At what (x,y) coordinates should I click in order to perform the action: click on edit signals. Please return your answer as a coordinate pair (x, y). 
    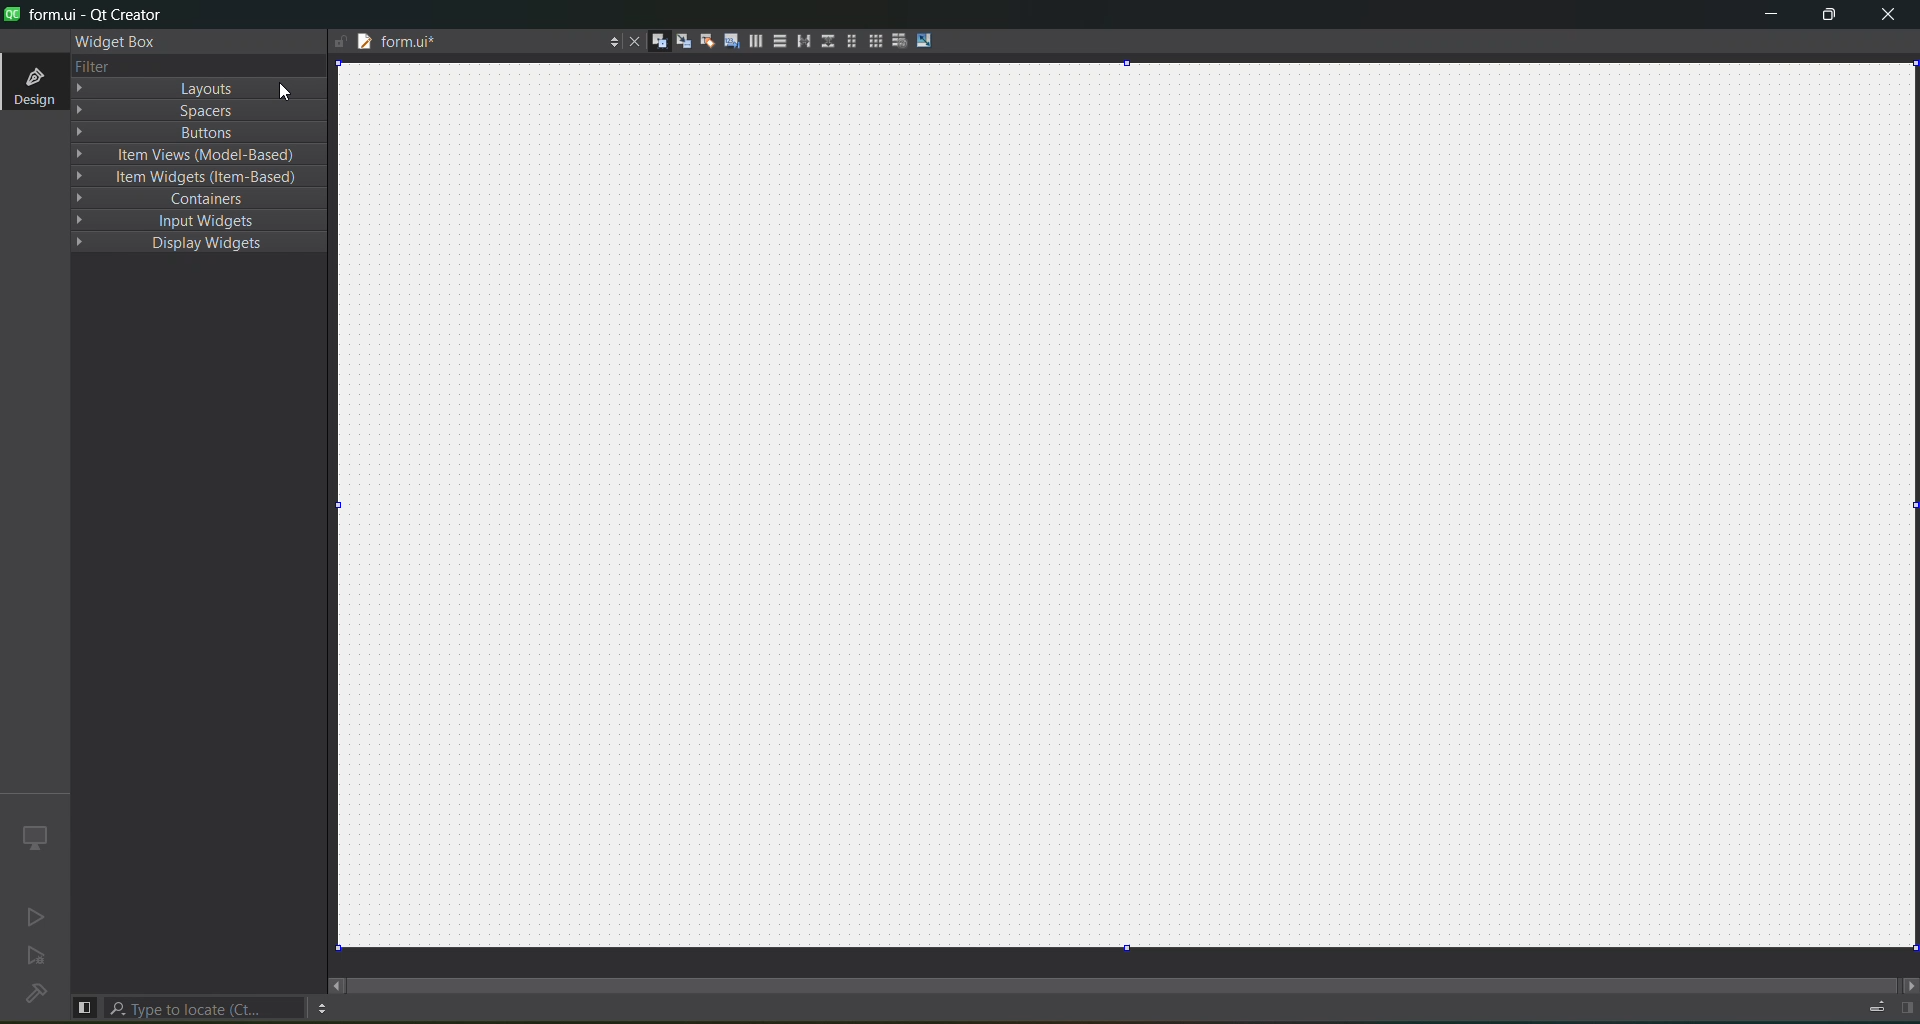
    Looking at the image, I should click on (683, 44).